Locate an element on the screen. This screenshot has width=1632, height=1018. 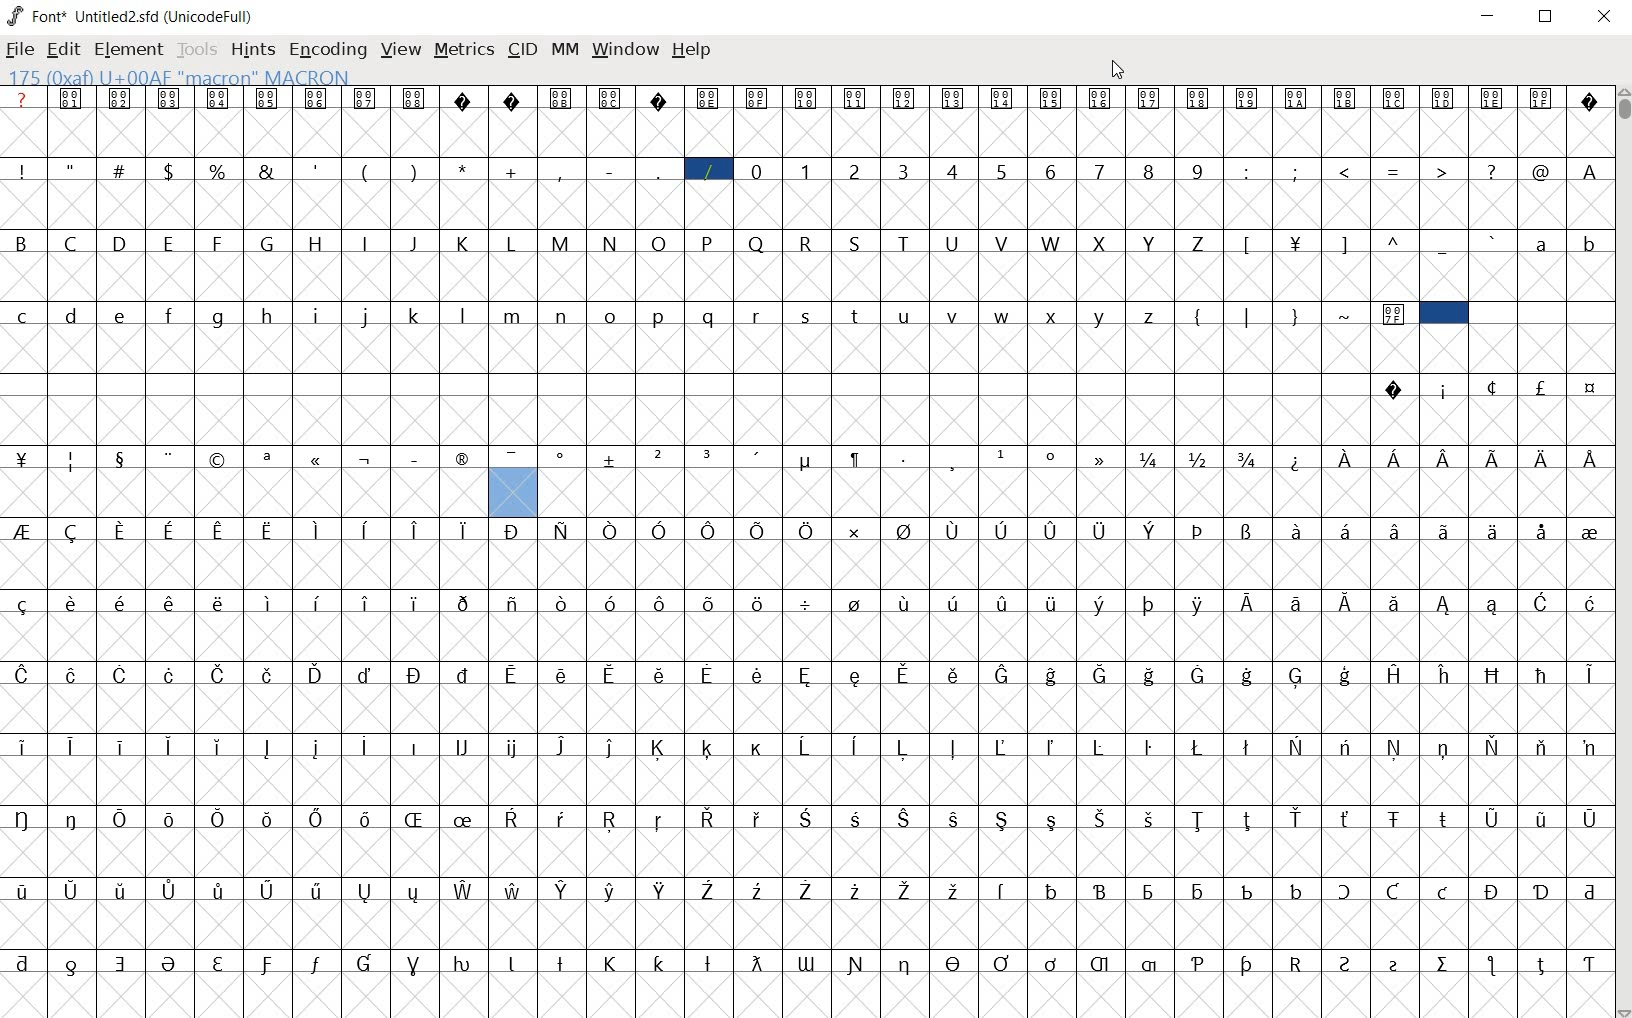
1 is located at coordinates (807, 169).